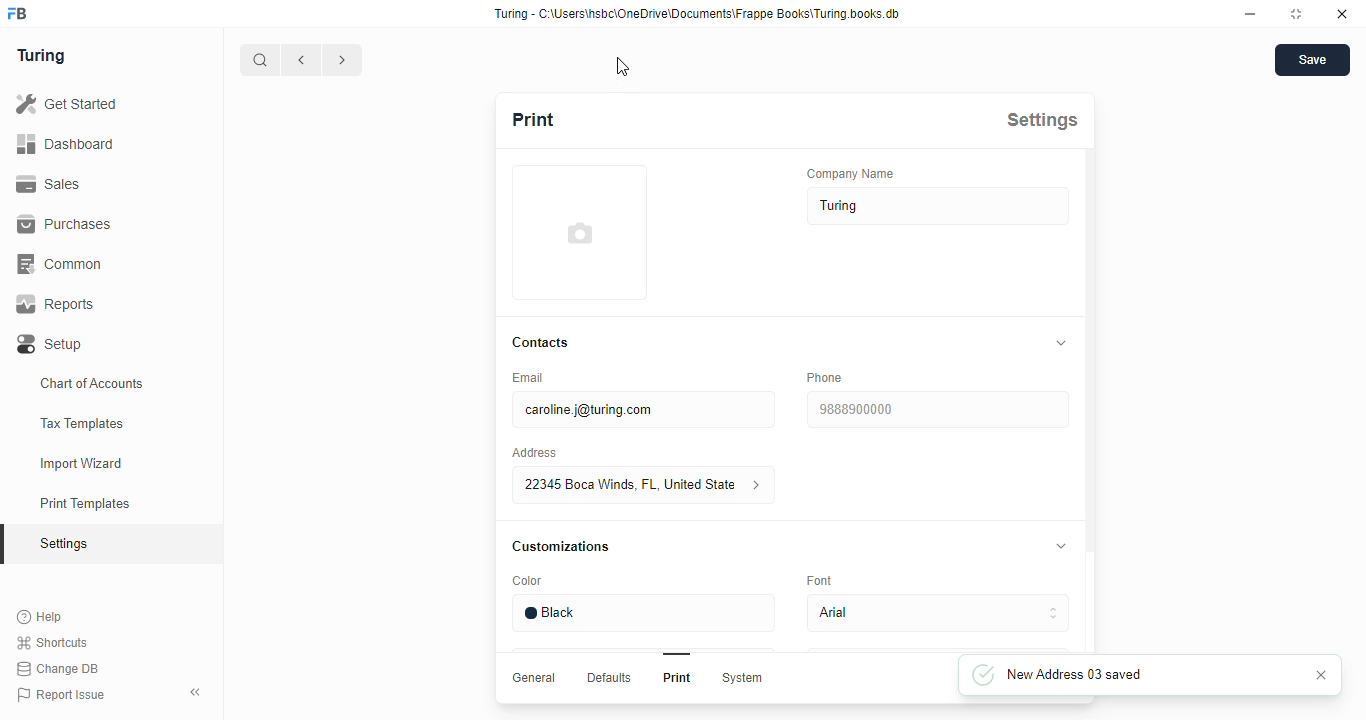 The image size is (1366, 720). Describe the element at coordinates (302, 60) in the screenshot. I see `previous` at that location.